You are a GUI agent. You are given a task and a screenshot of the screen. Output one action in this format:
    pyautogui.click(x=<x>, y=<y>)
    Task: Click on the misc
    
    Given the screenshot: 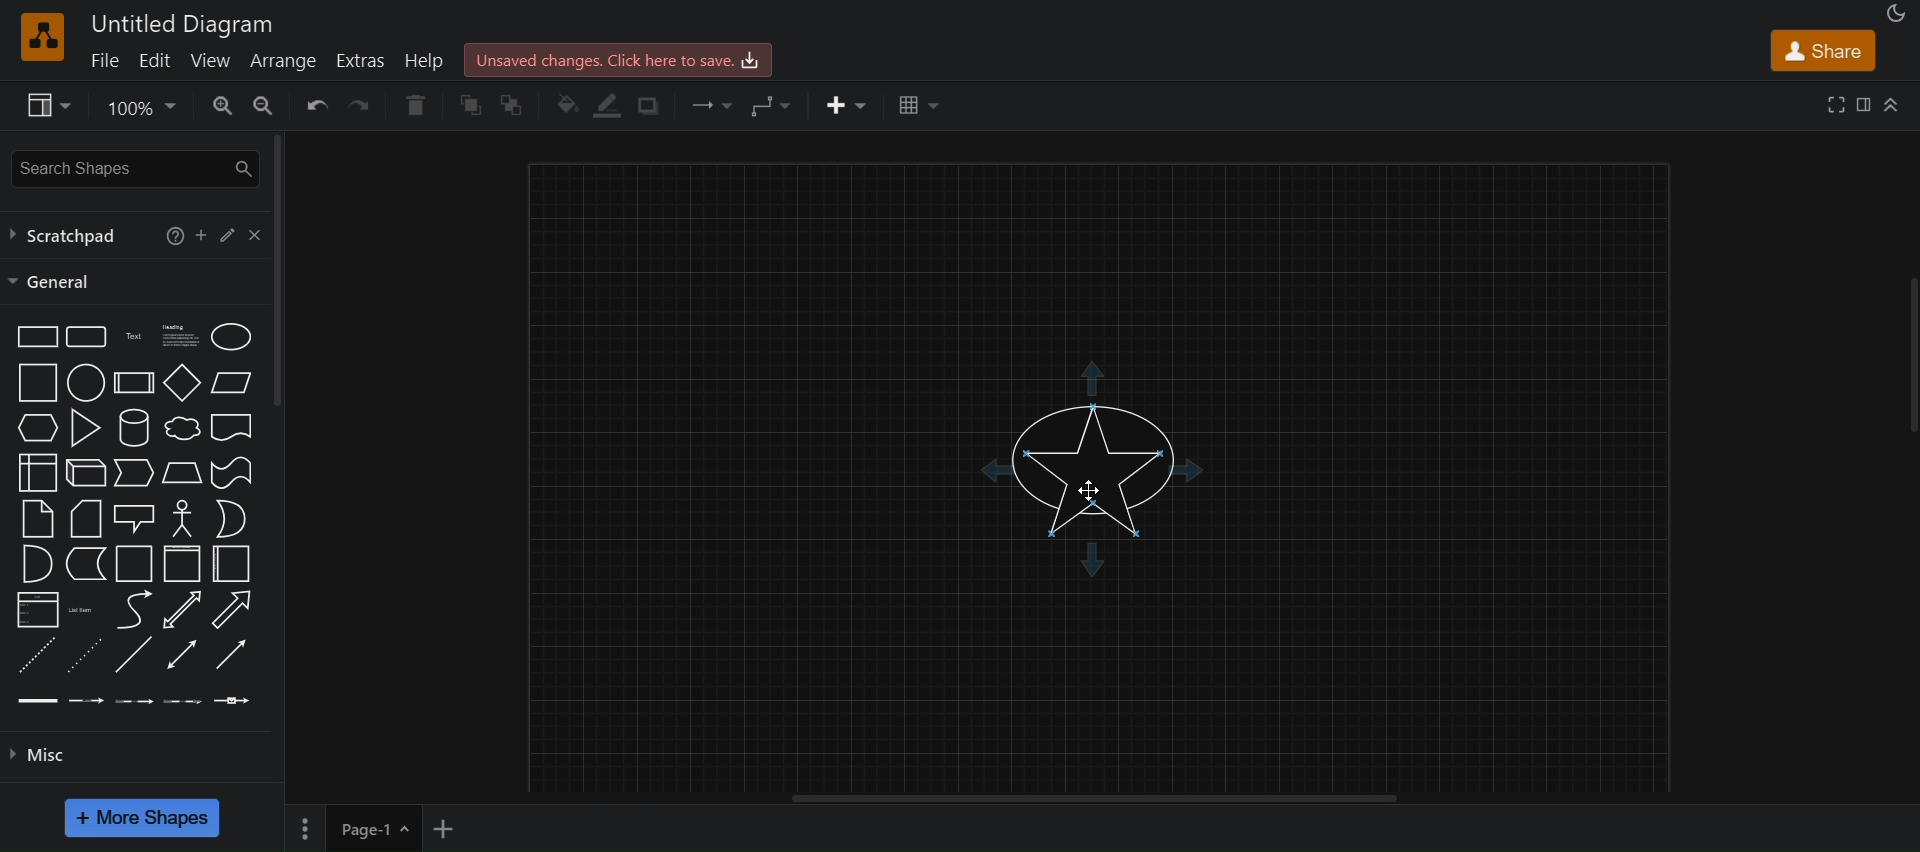 What is the action you would take?
    pyautogui.click(x=46, y=755)
    